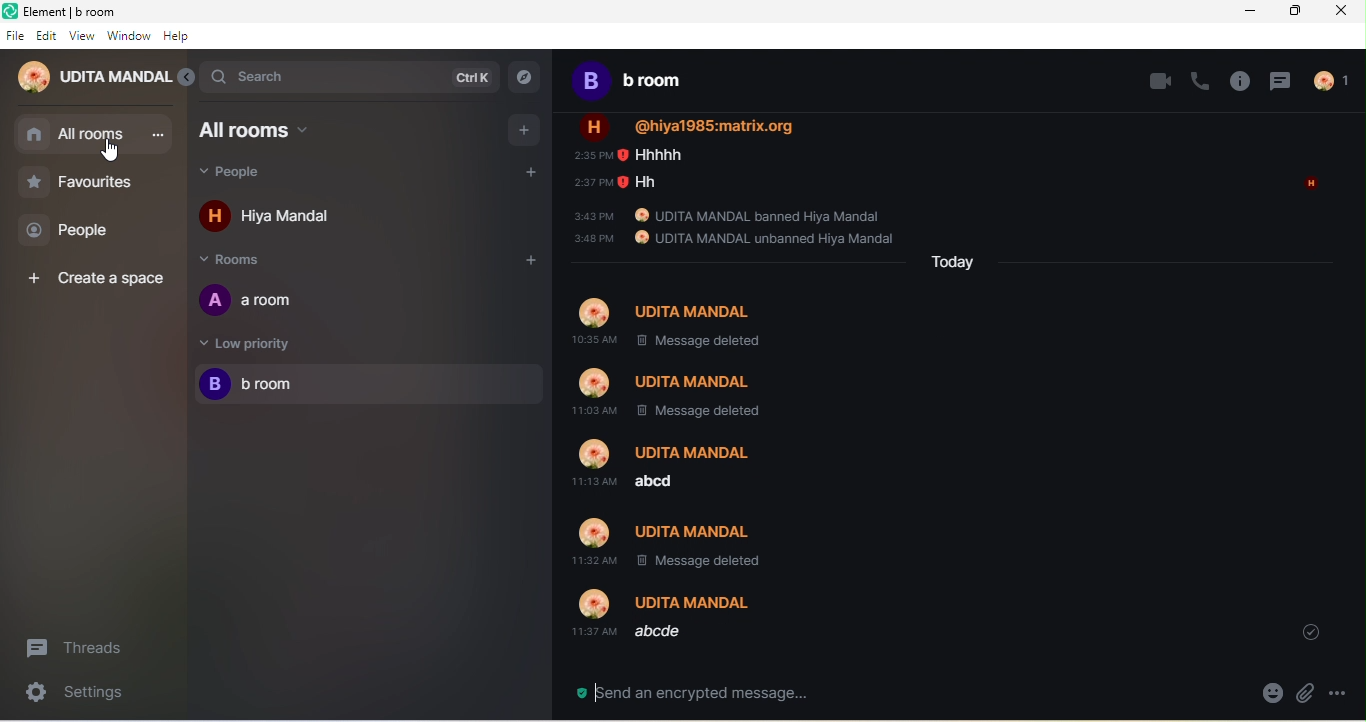 The height and width of the screenshot is (722, 1366). I want to click on help, so click(184, 39).